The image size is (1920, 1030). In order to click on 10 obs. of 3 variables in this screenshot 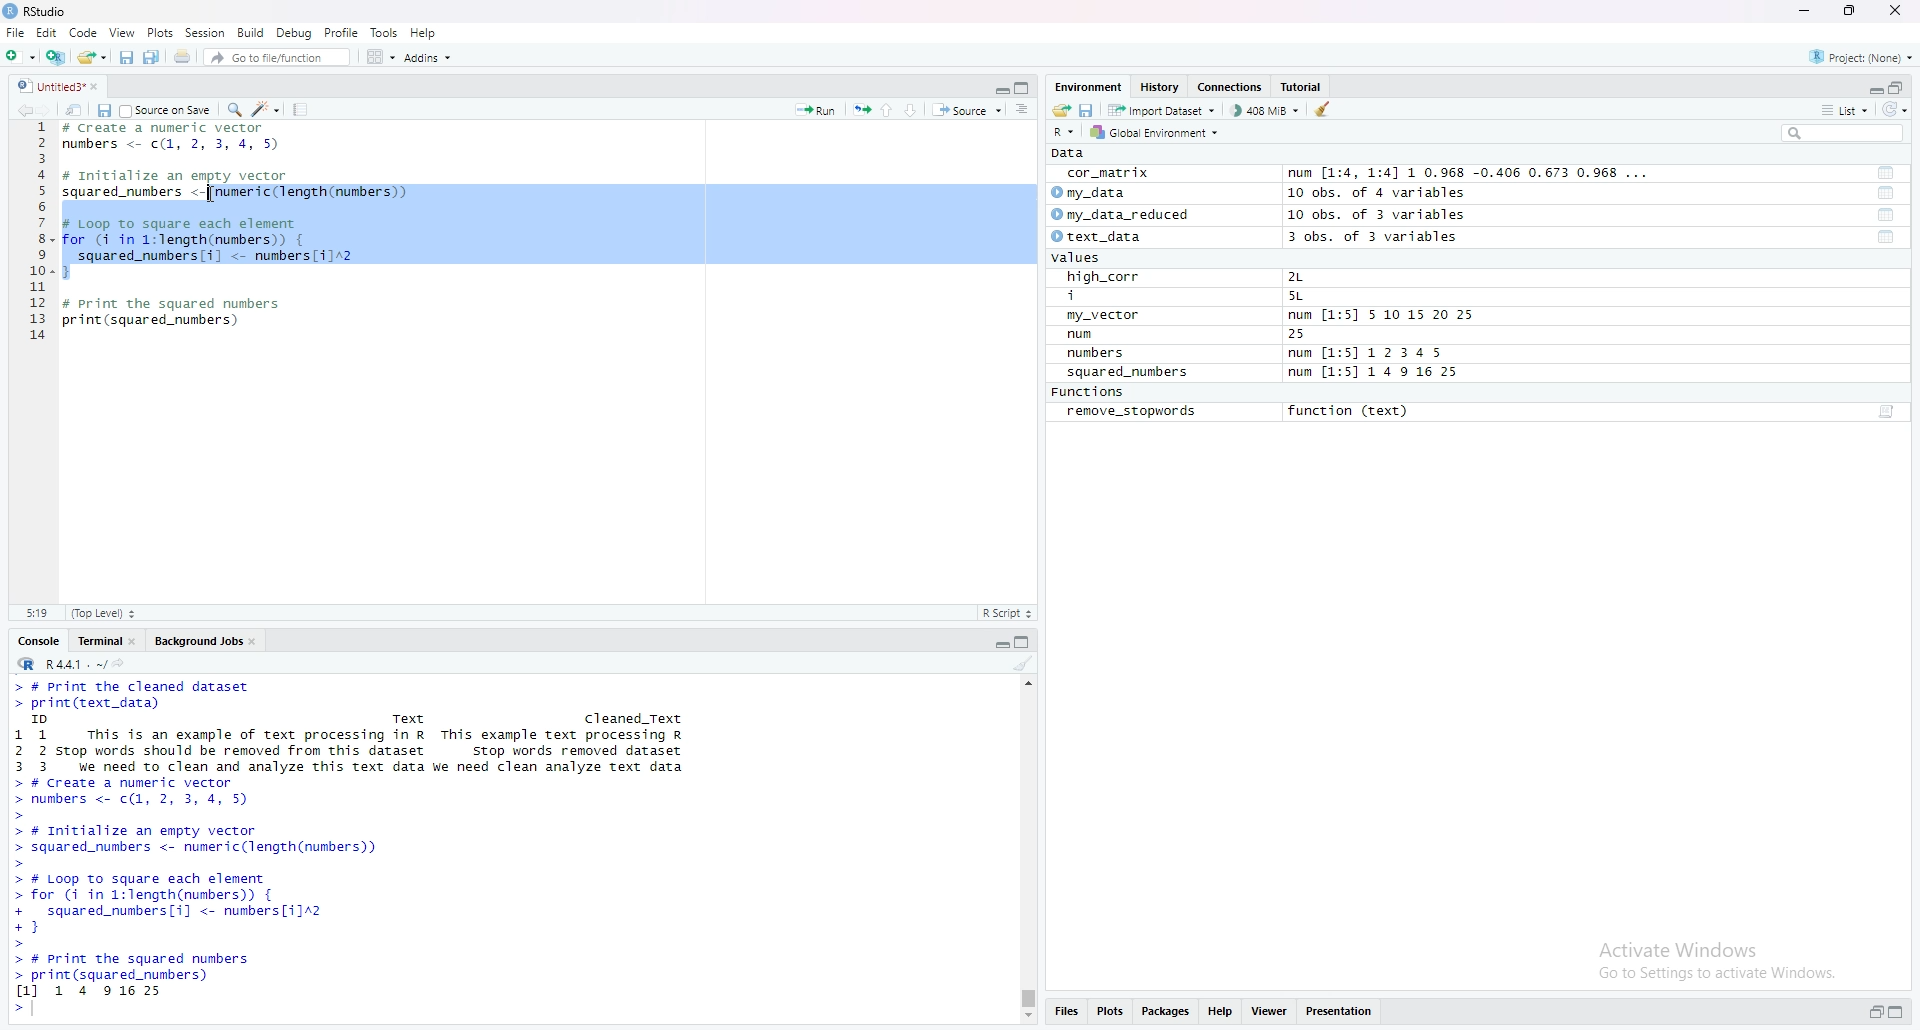, I will do `click(1377, 215)`.